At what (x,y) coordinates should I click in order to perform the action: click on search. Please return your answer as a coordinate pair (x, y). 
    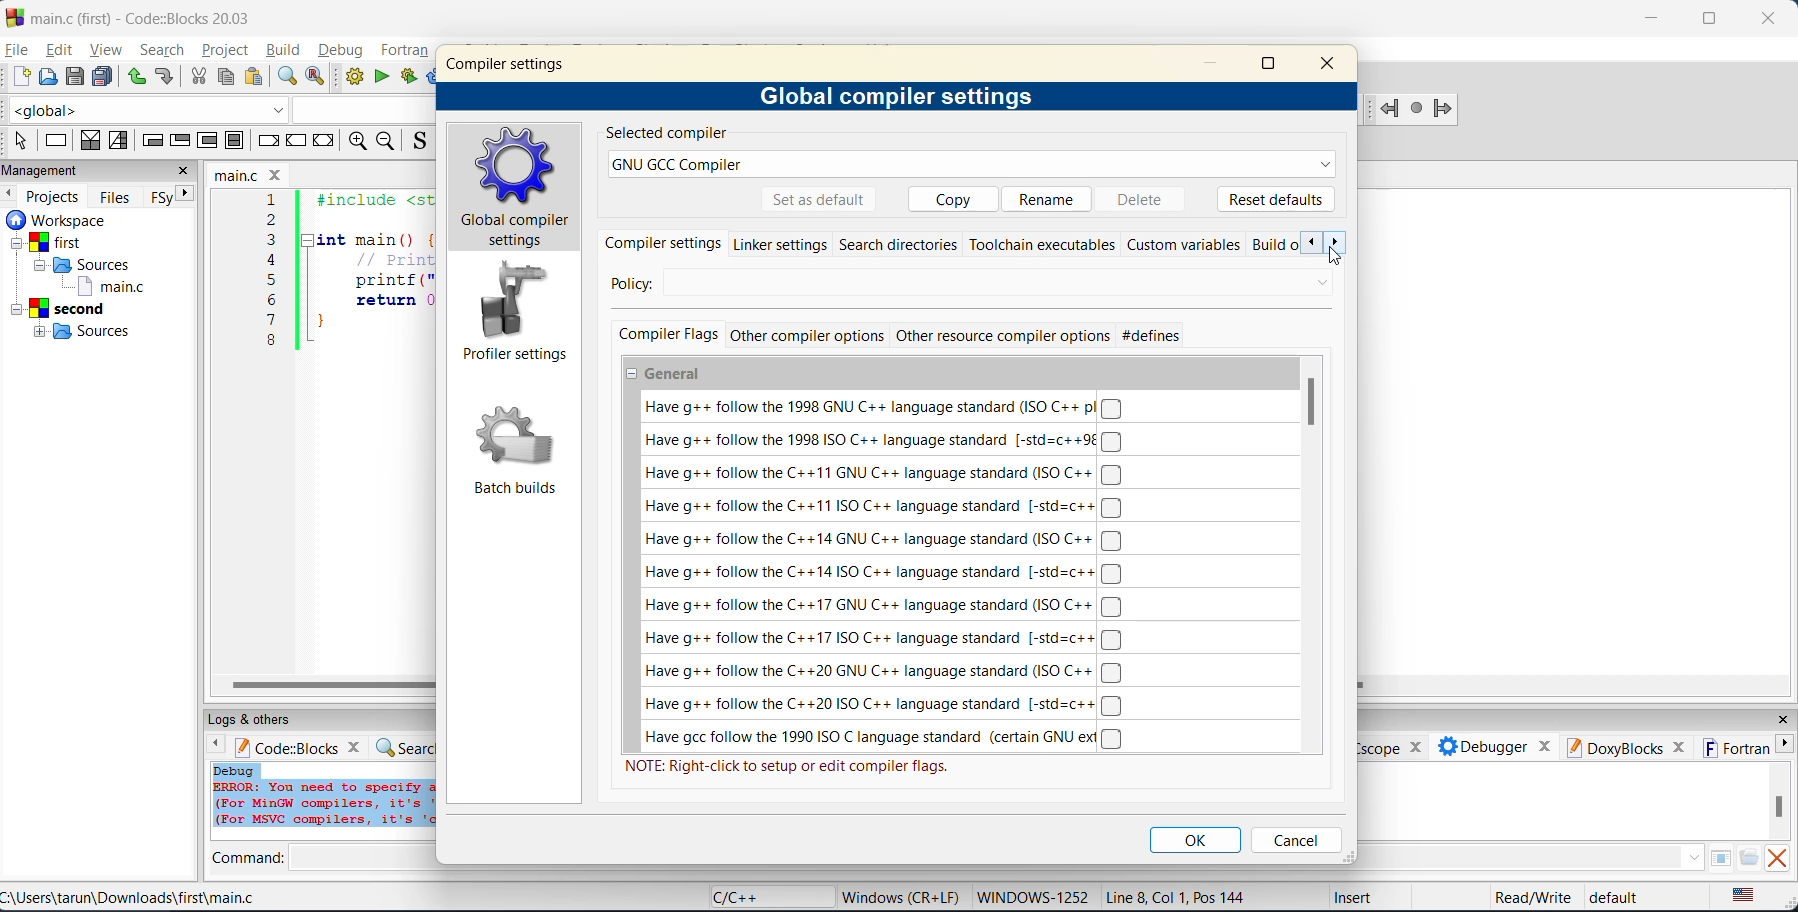
    Looking at the image, I should click on (165, 49).